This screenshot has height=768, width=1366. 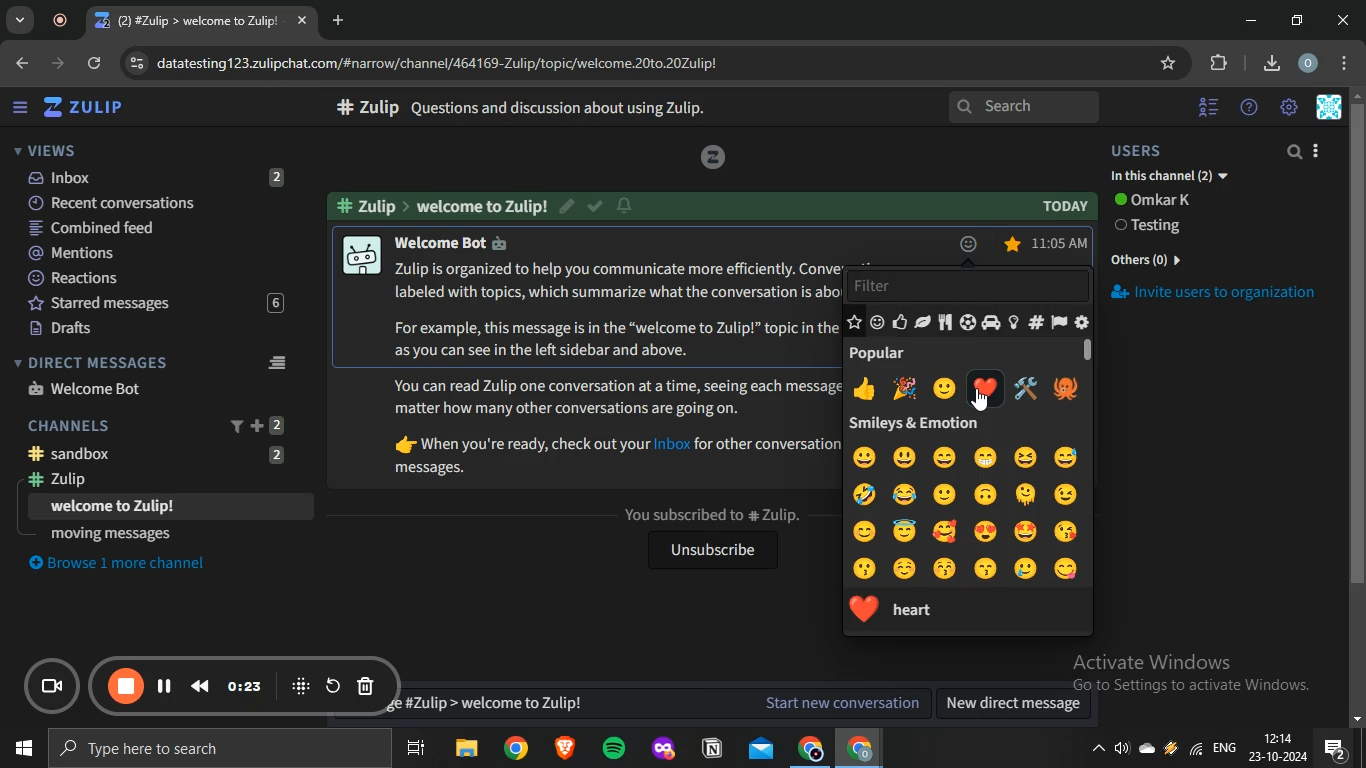 I want to click on kiss with blush eyes, so click(x=947, y=567).